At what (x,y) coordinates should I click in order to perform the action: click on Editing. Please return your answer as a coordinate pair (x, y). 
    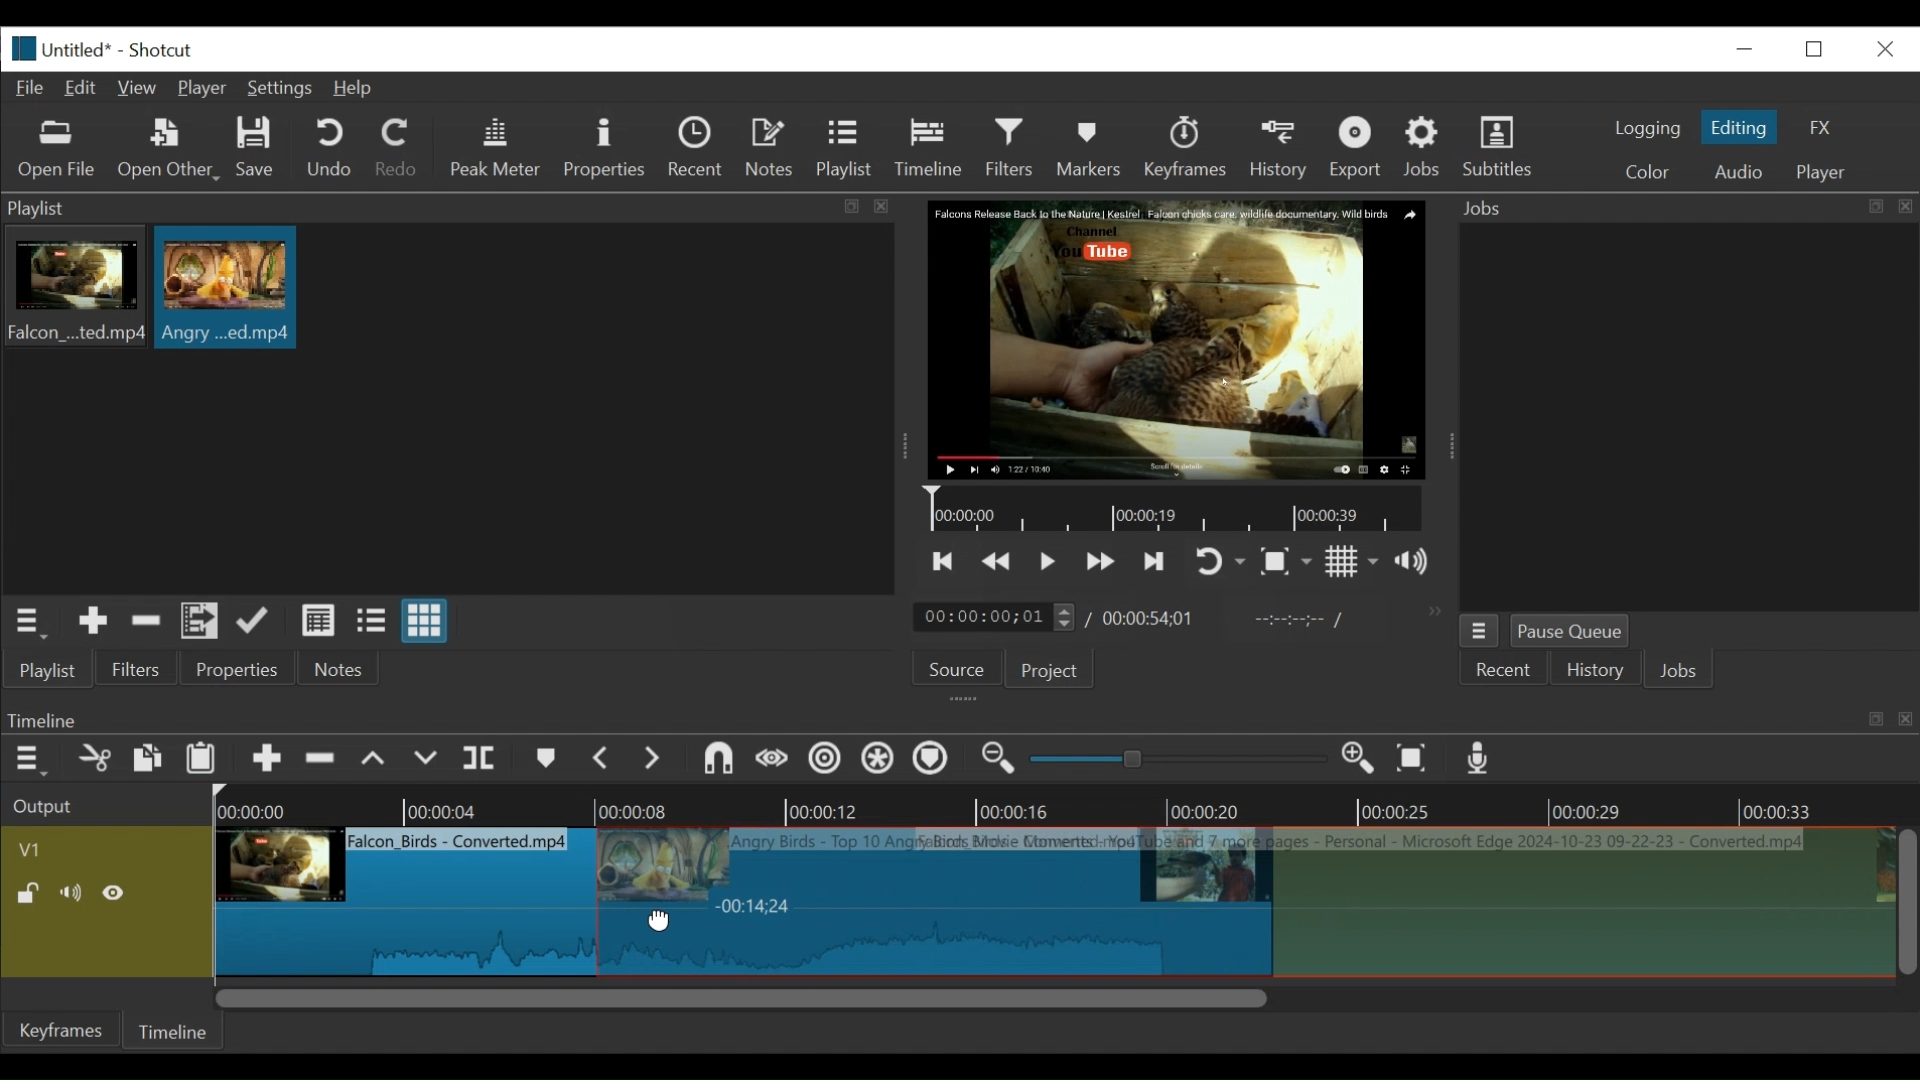
    Looking at the image, I should click on (1742, 127).